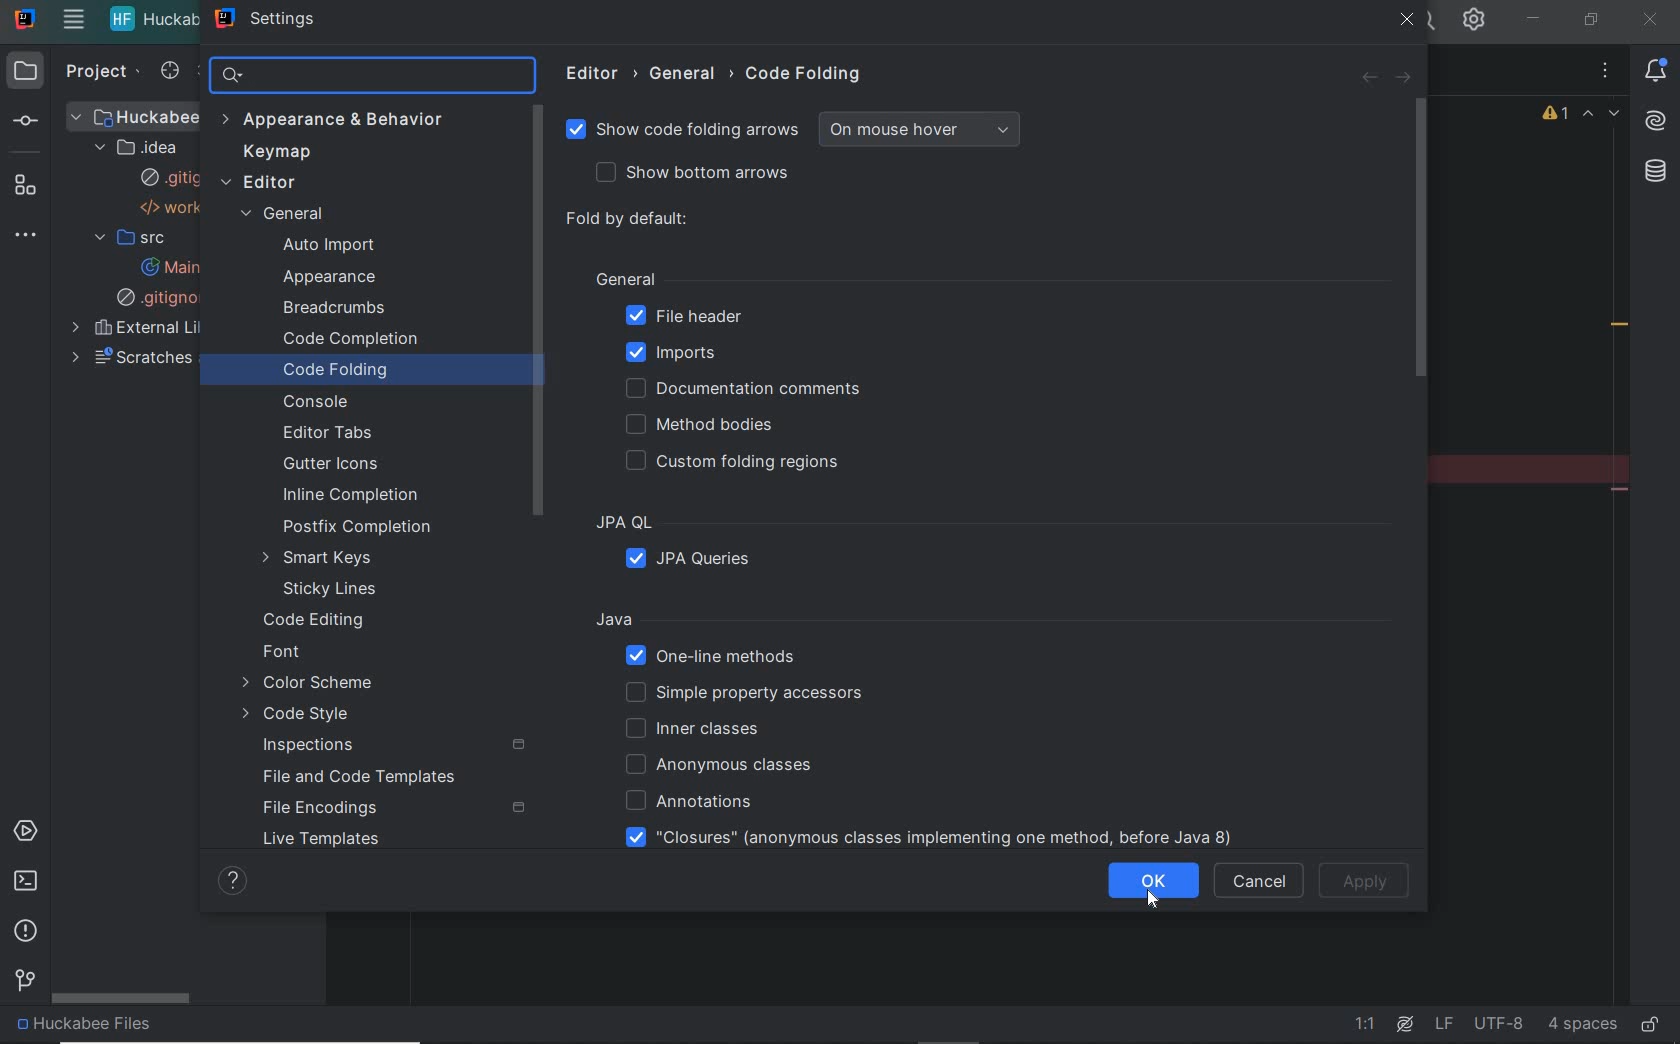  I want to click on inline completion, so click(355, 494).